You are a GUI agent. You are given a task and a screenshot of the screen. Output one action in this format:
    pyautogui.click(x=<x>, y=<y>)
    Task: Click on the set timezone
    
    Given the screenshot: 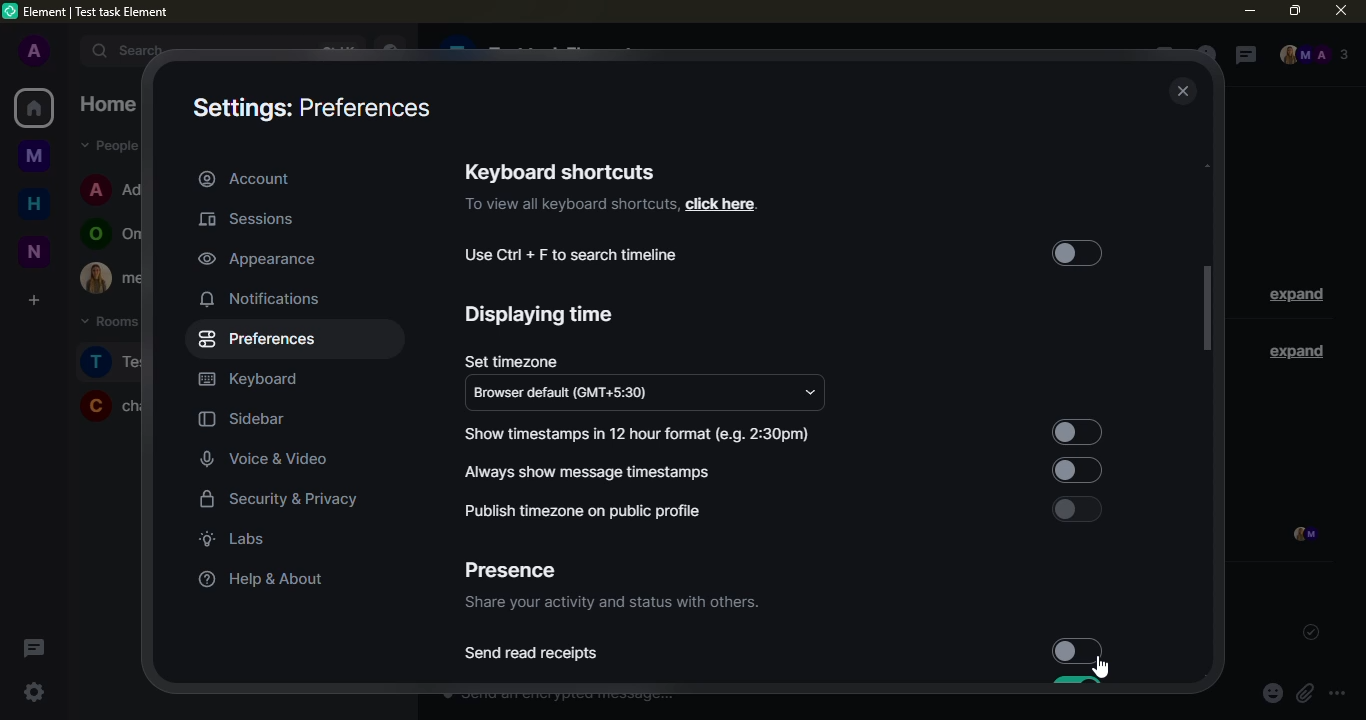 What is the action you would take?
    pyautogui.click(x=510, y=361)
    